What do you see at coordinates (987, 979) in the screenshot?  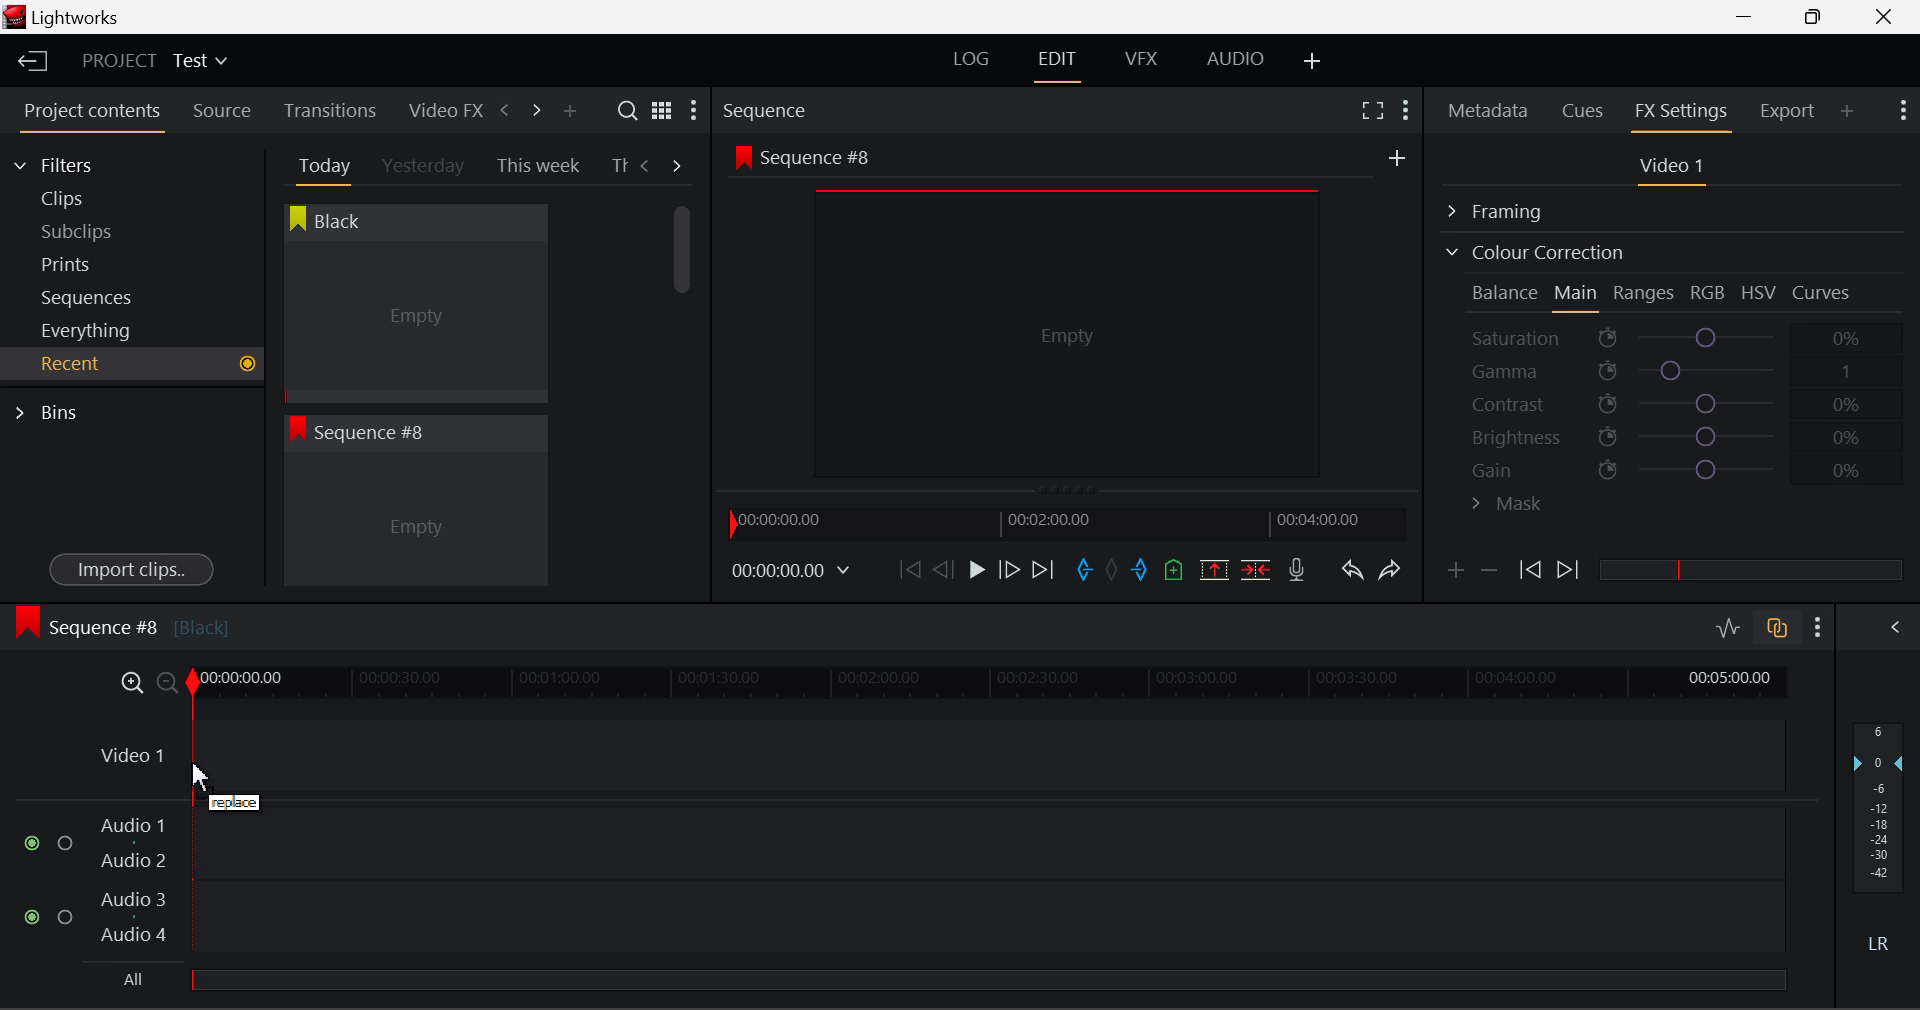 I see `slider` at bounding box center [987, 979].